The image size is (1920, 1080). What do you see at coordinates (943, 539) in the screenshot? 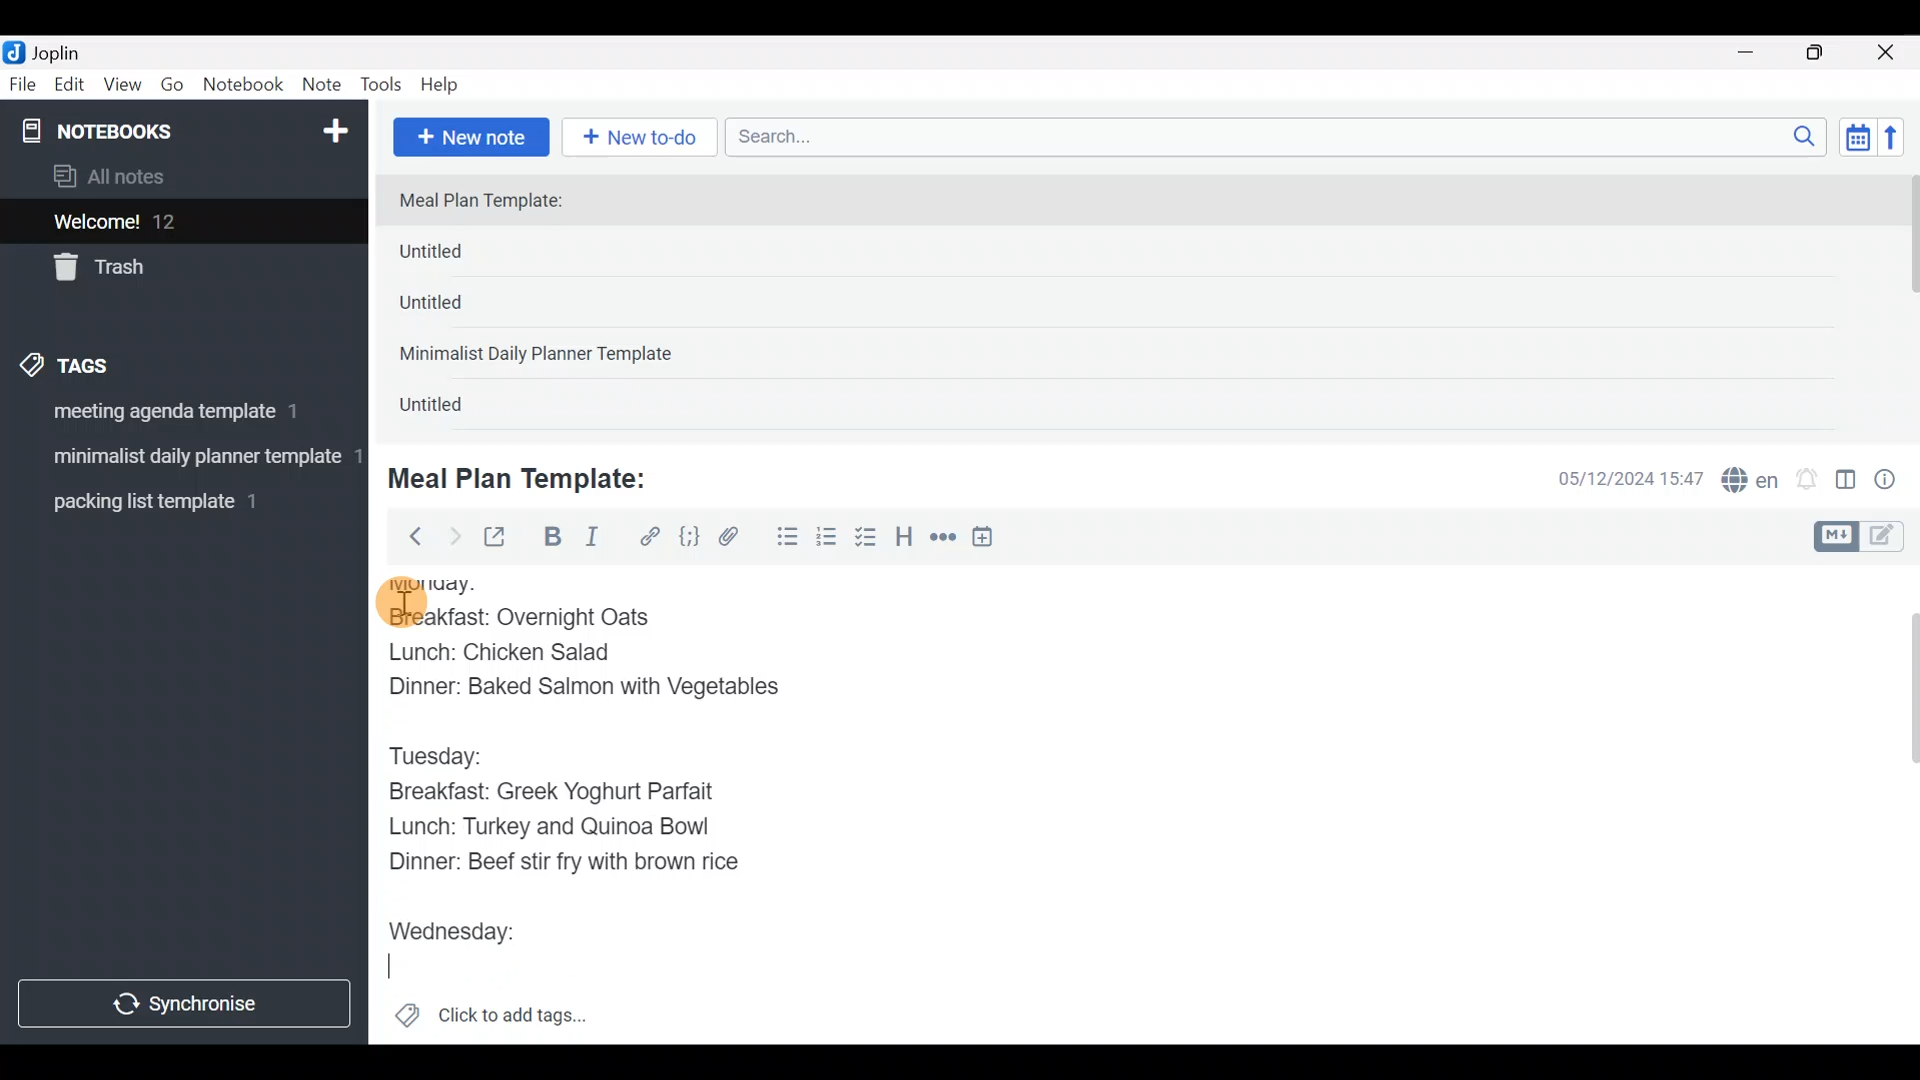
I see `Horizontal rule` at bounding box center [943, 539].